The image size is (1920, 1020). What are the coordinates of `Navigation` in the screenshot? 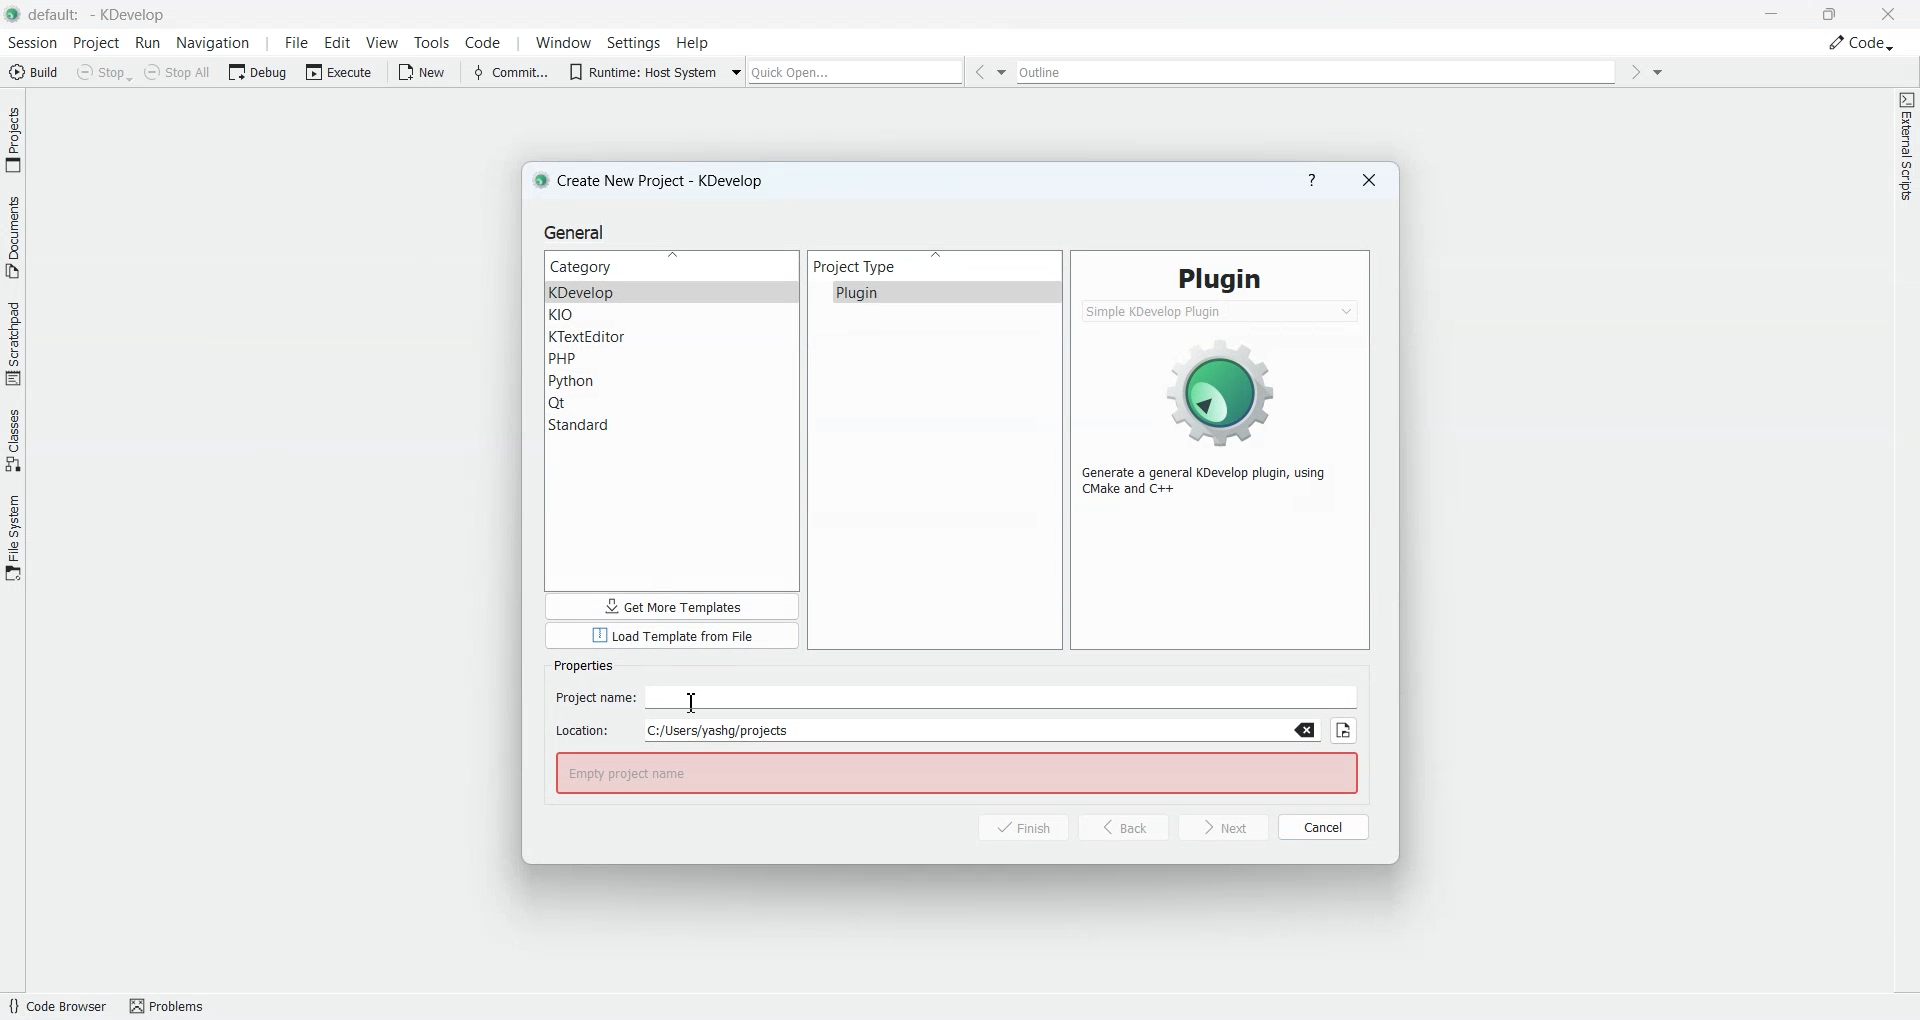 It's located at (216, 43).